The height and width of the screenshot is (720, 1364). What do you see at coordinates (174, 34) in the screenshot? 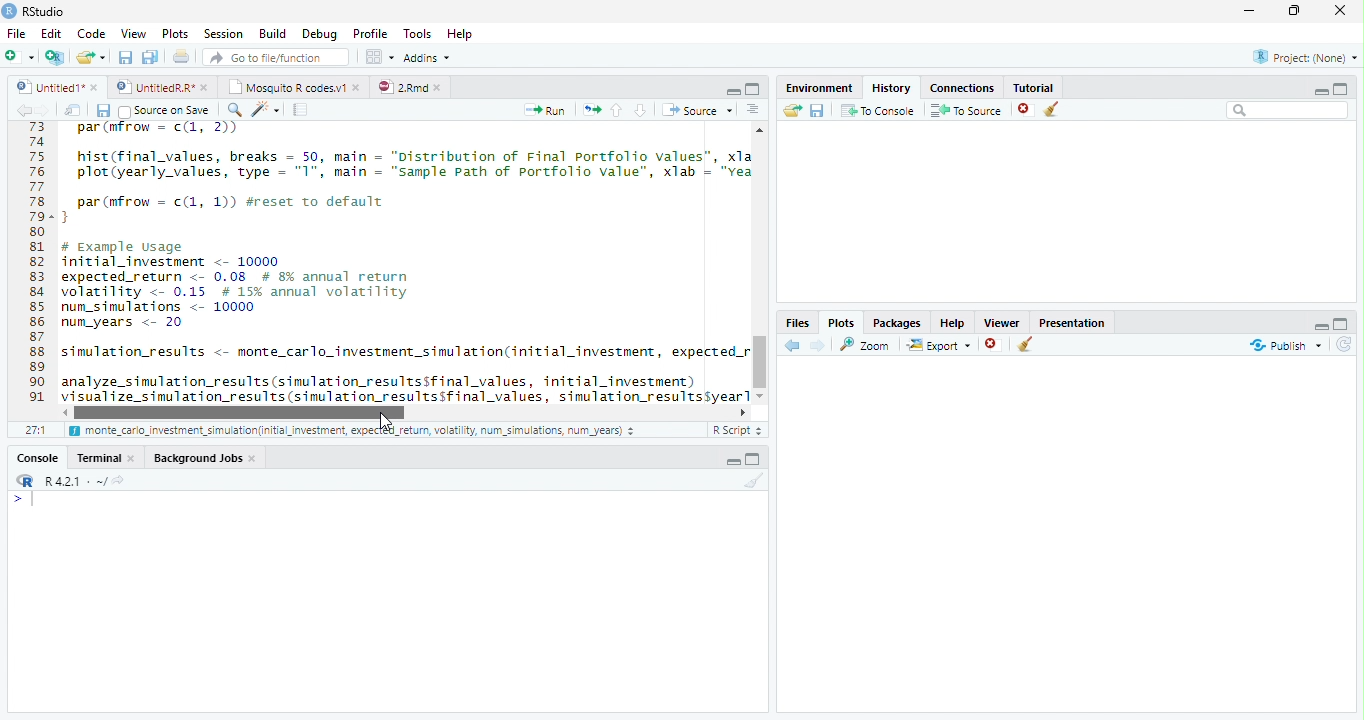
I see `Plots` at bounding box center [174, 34].